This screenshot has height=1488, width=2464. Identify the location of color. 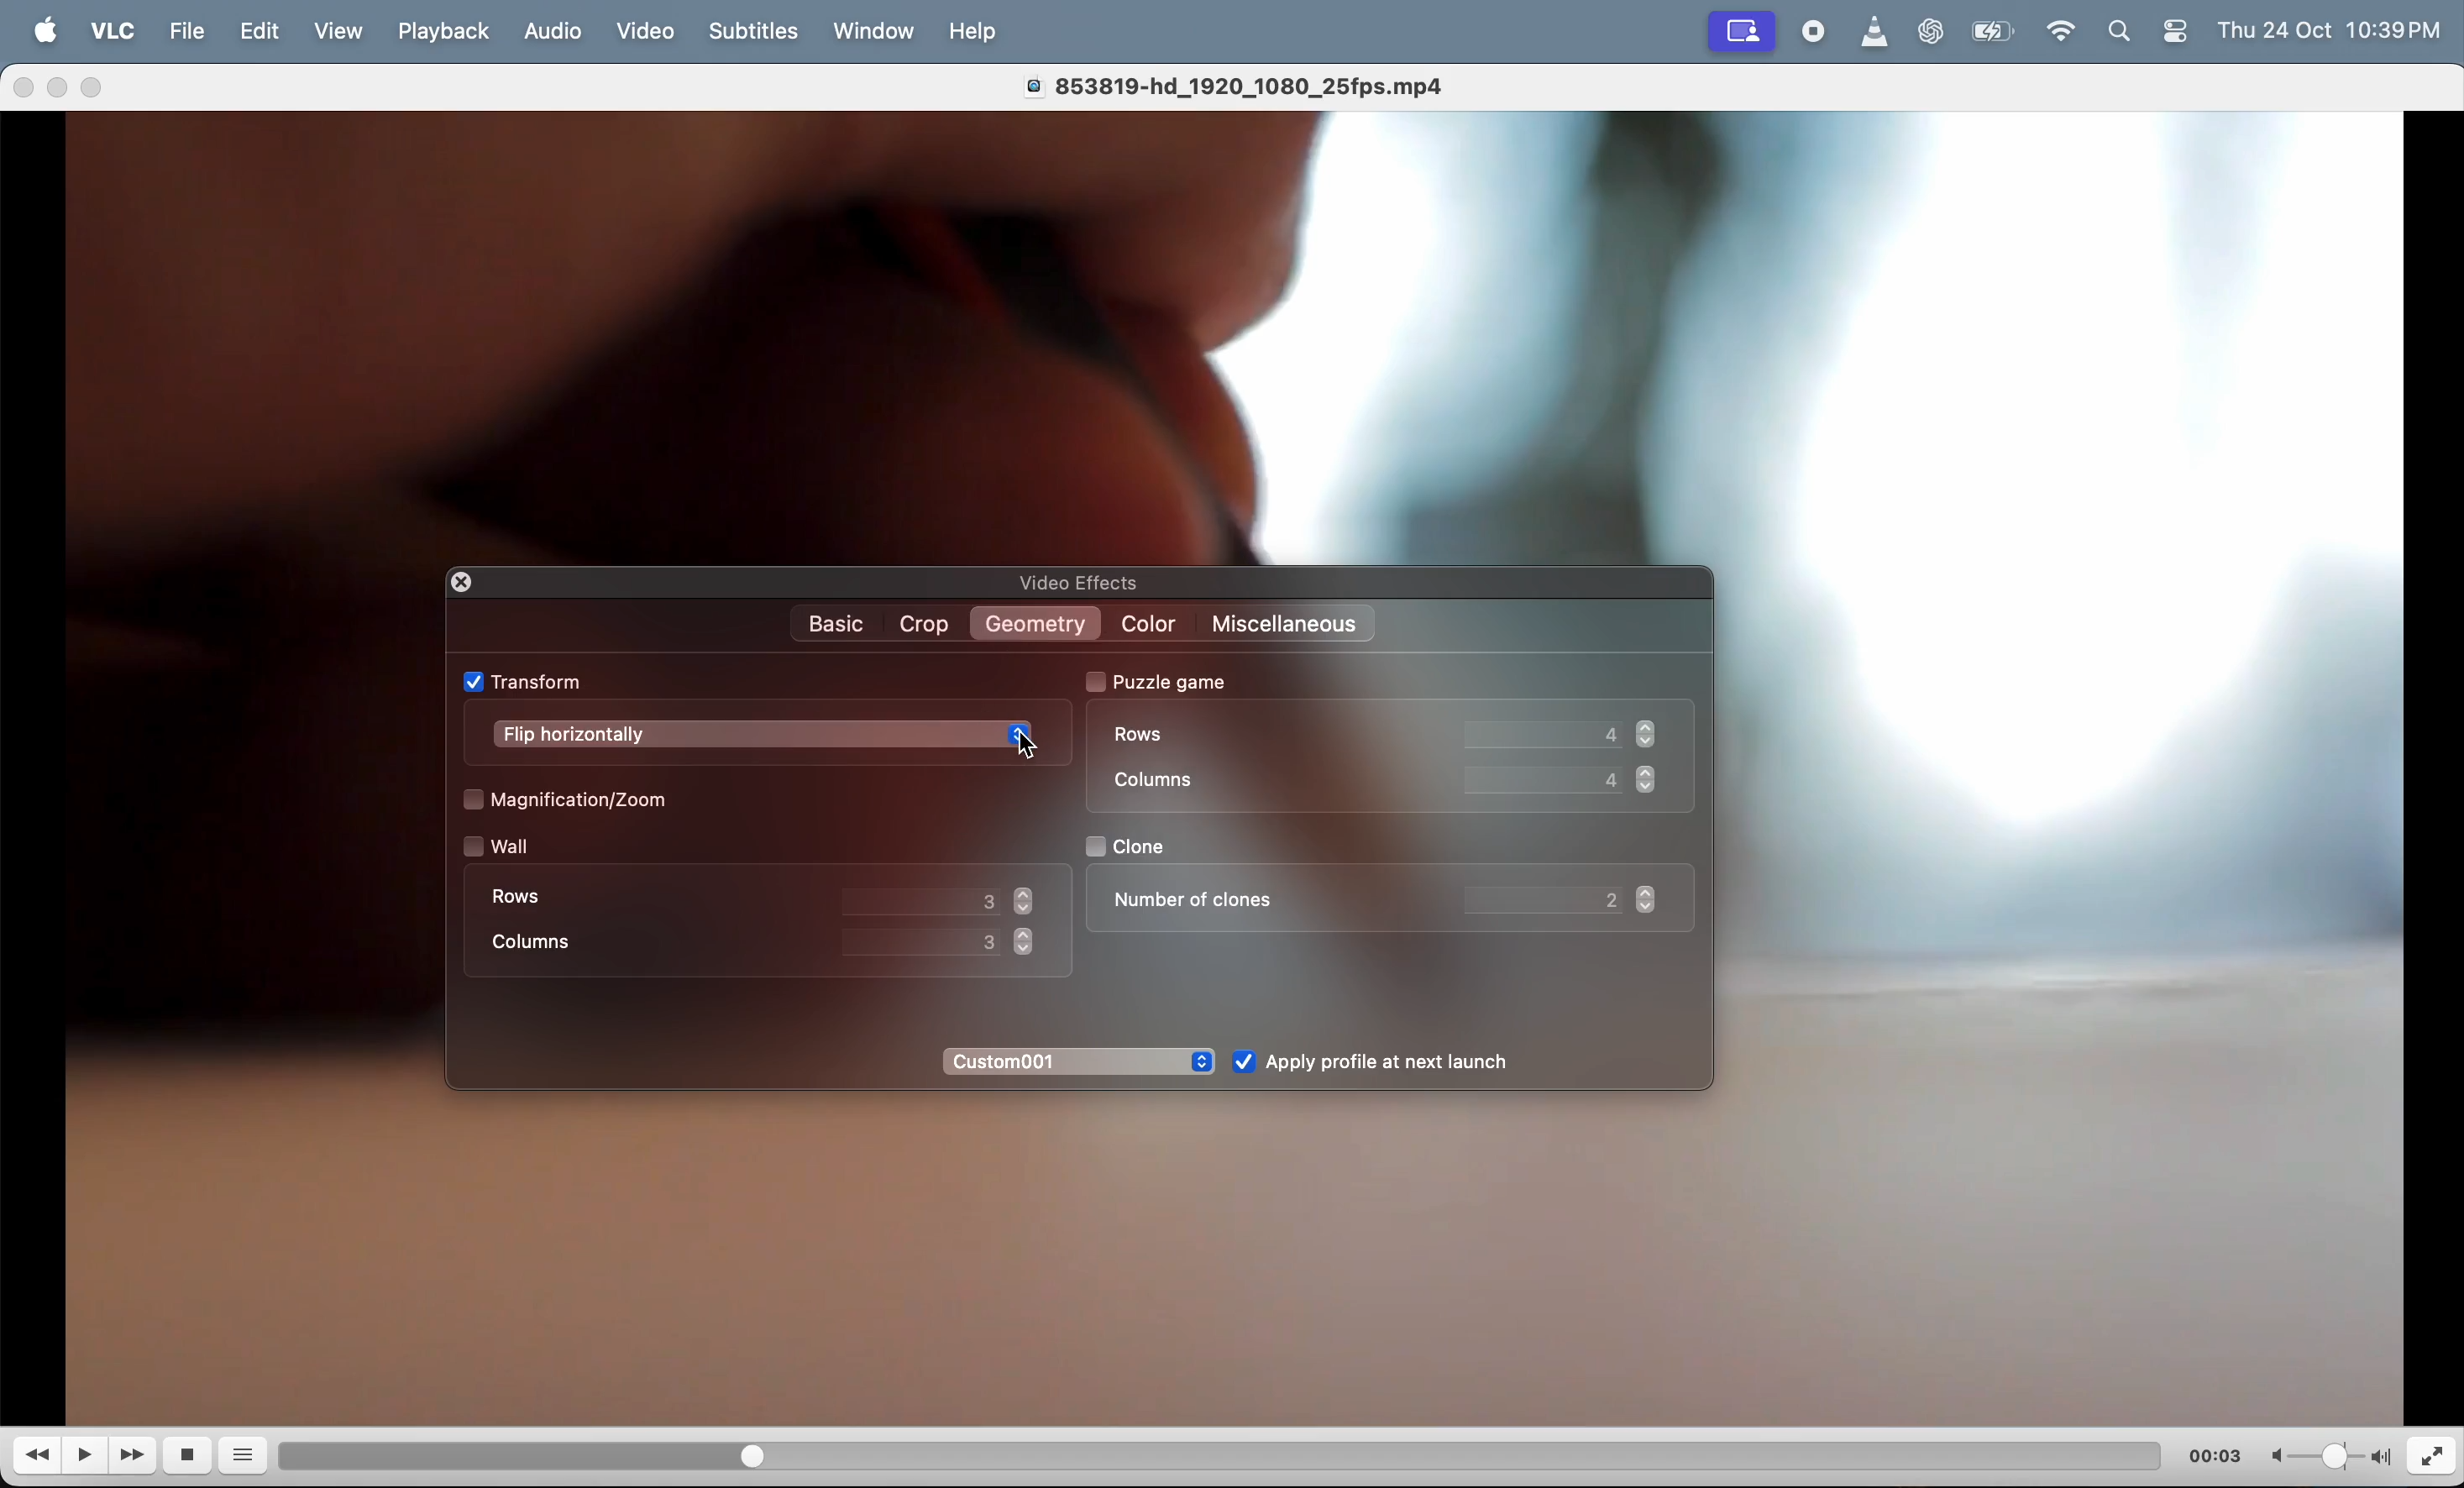
(1151, 625).